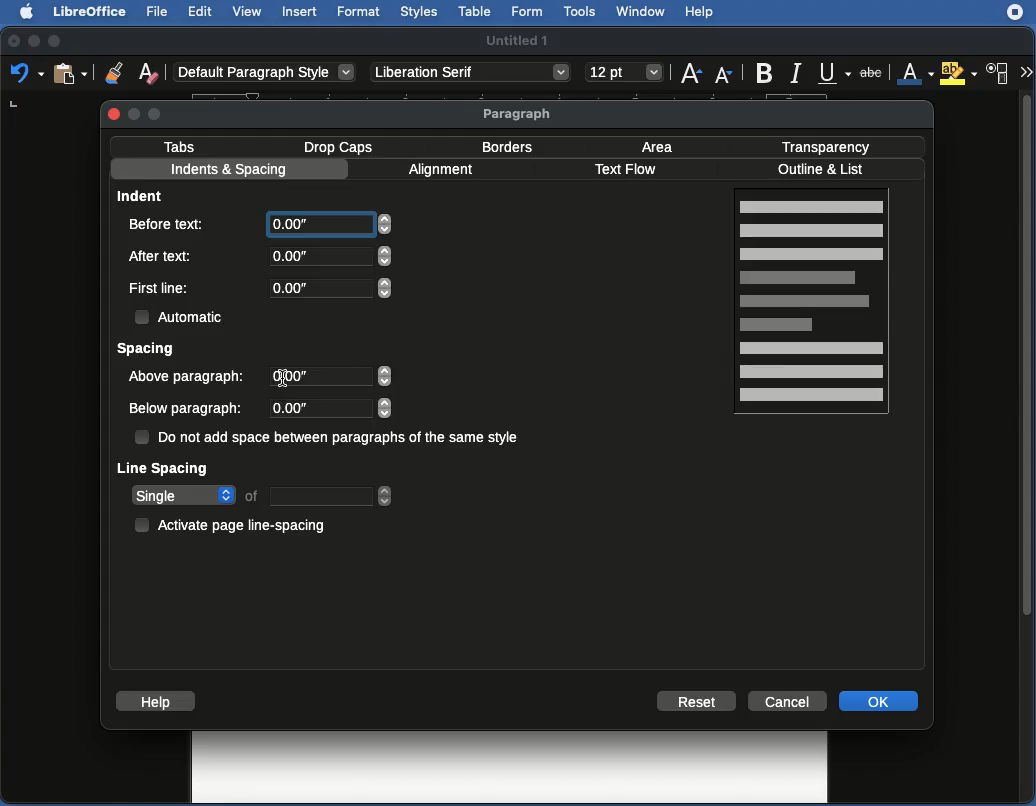 Image resolution: width=1036 pixels, height=806 pixels. I want to click on Close, so click(114, 113).